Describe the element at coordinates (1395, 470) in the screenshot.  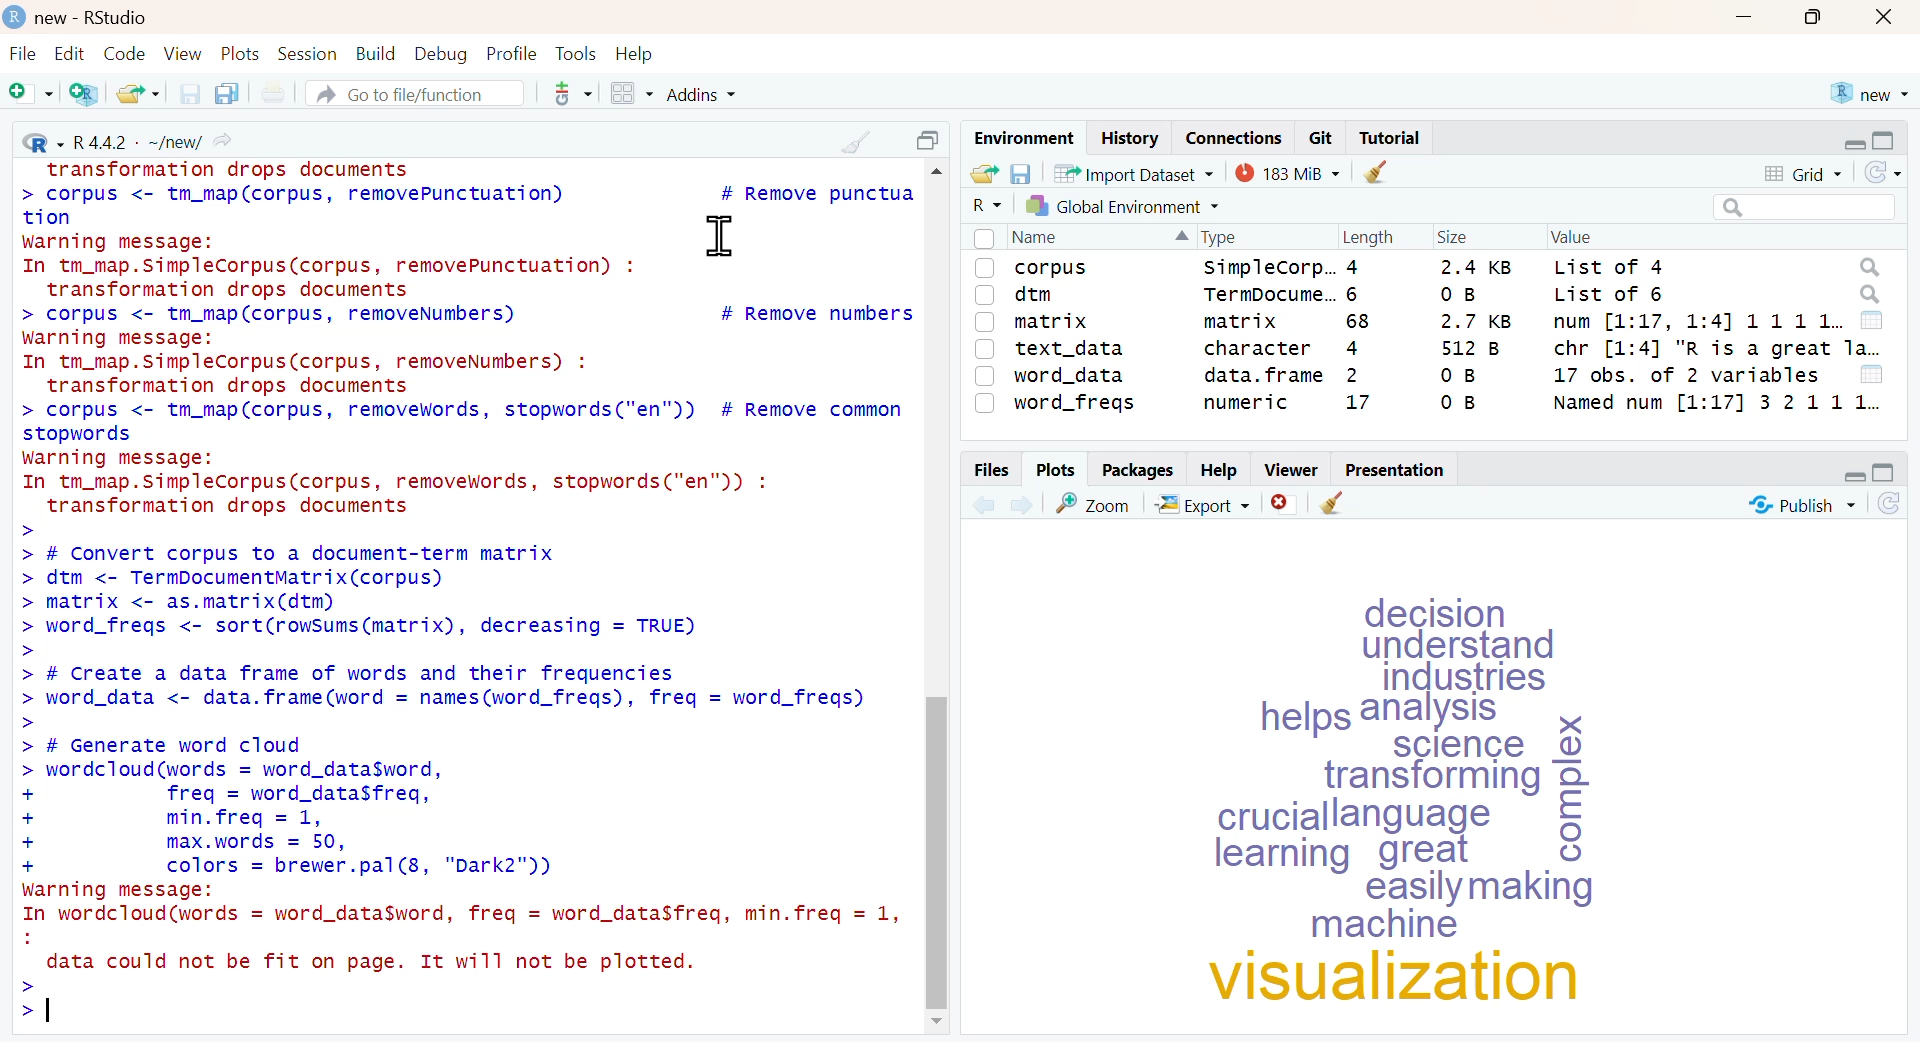
I see `Presentation` at that location.